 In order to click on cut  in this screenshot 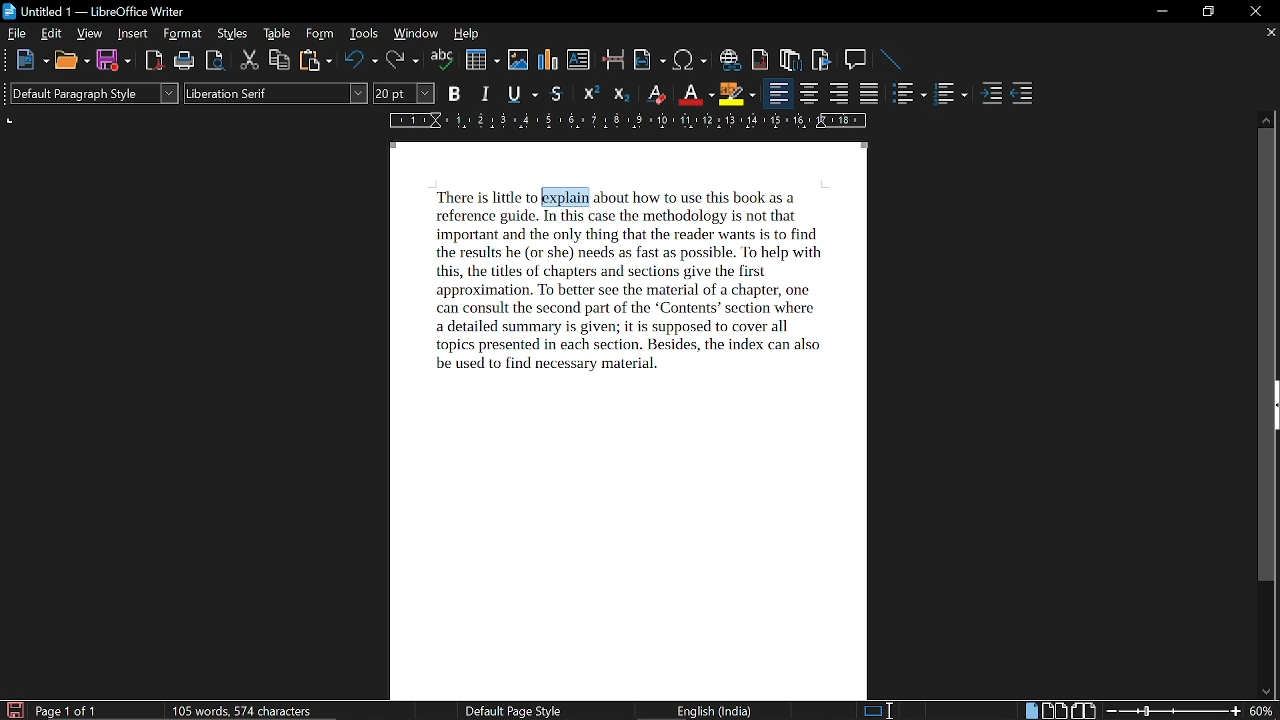, I will do `click(249, 62)`.